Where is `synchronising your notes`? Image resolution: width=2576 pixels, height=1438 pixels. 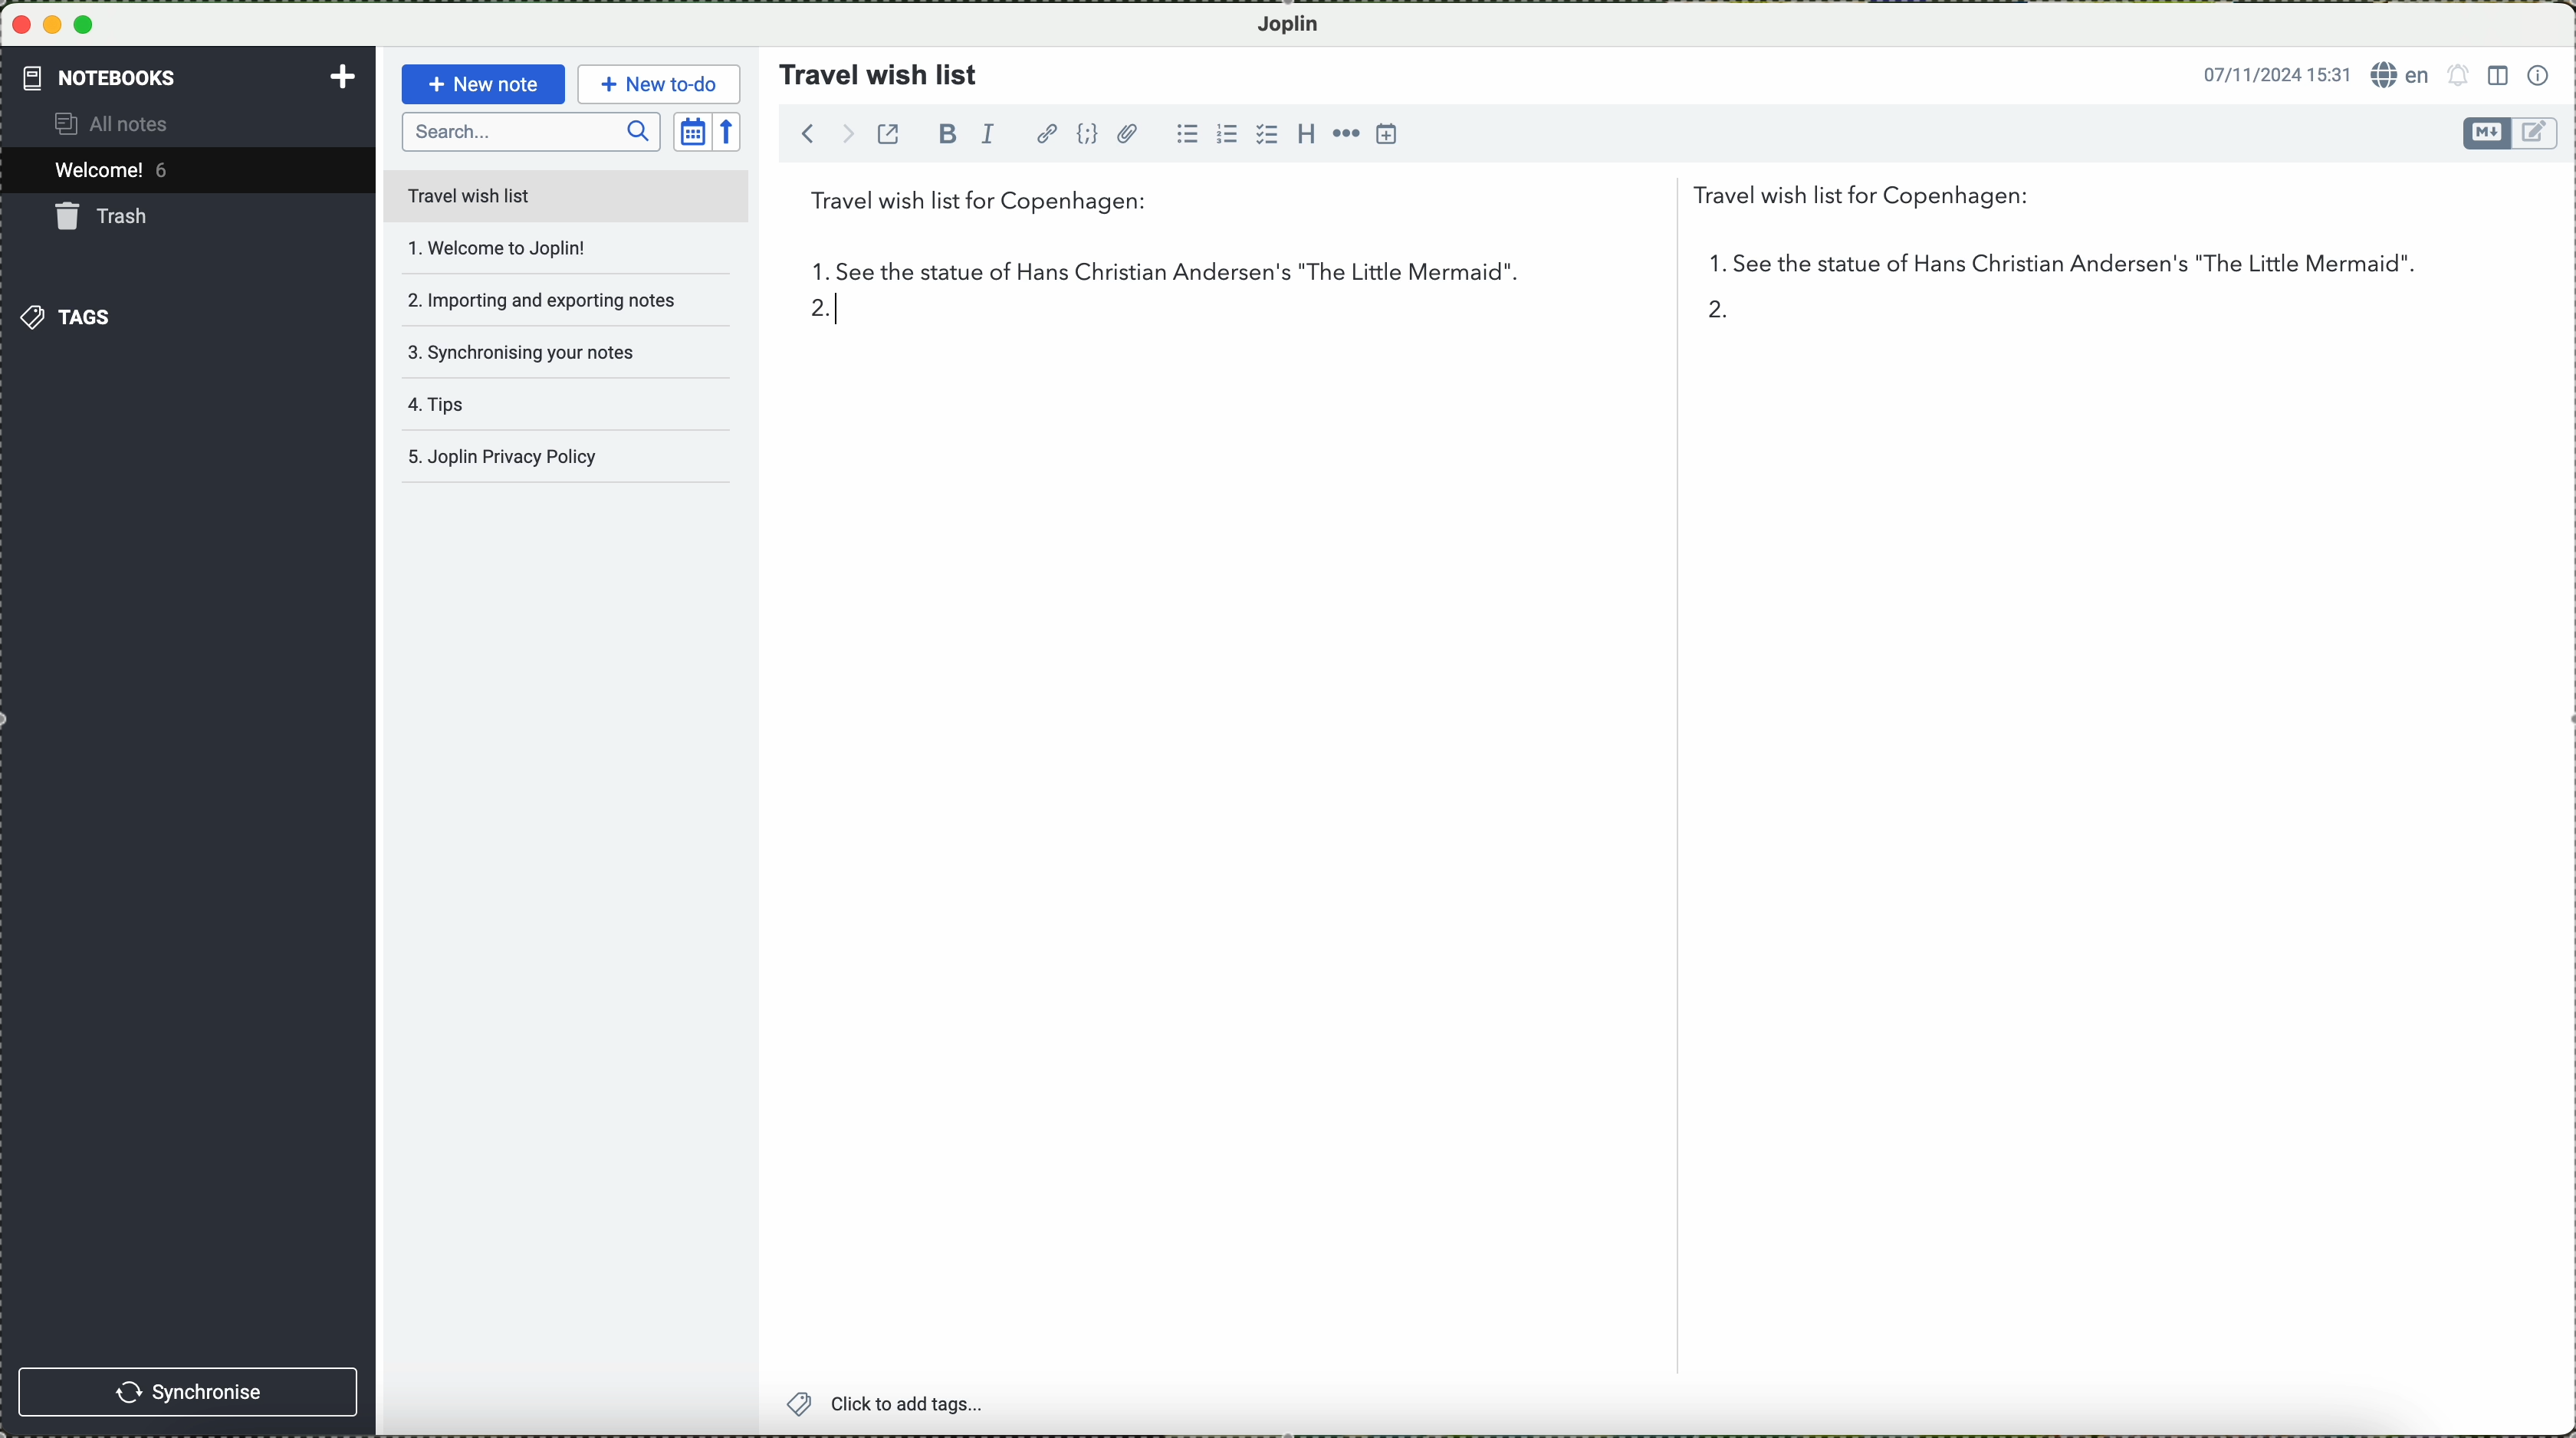 synchronising your notes is located at coordinates (538, 351).